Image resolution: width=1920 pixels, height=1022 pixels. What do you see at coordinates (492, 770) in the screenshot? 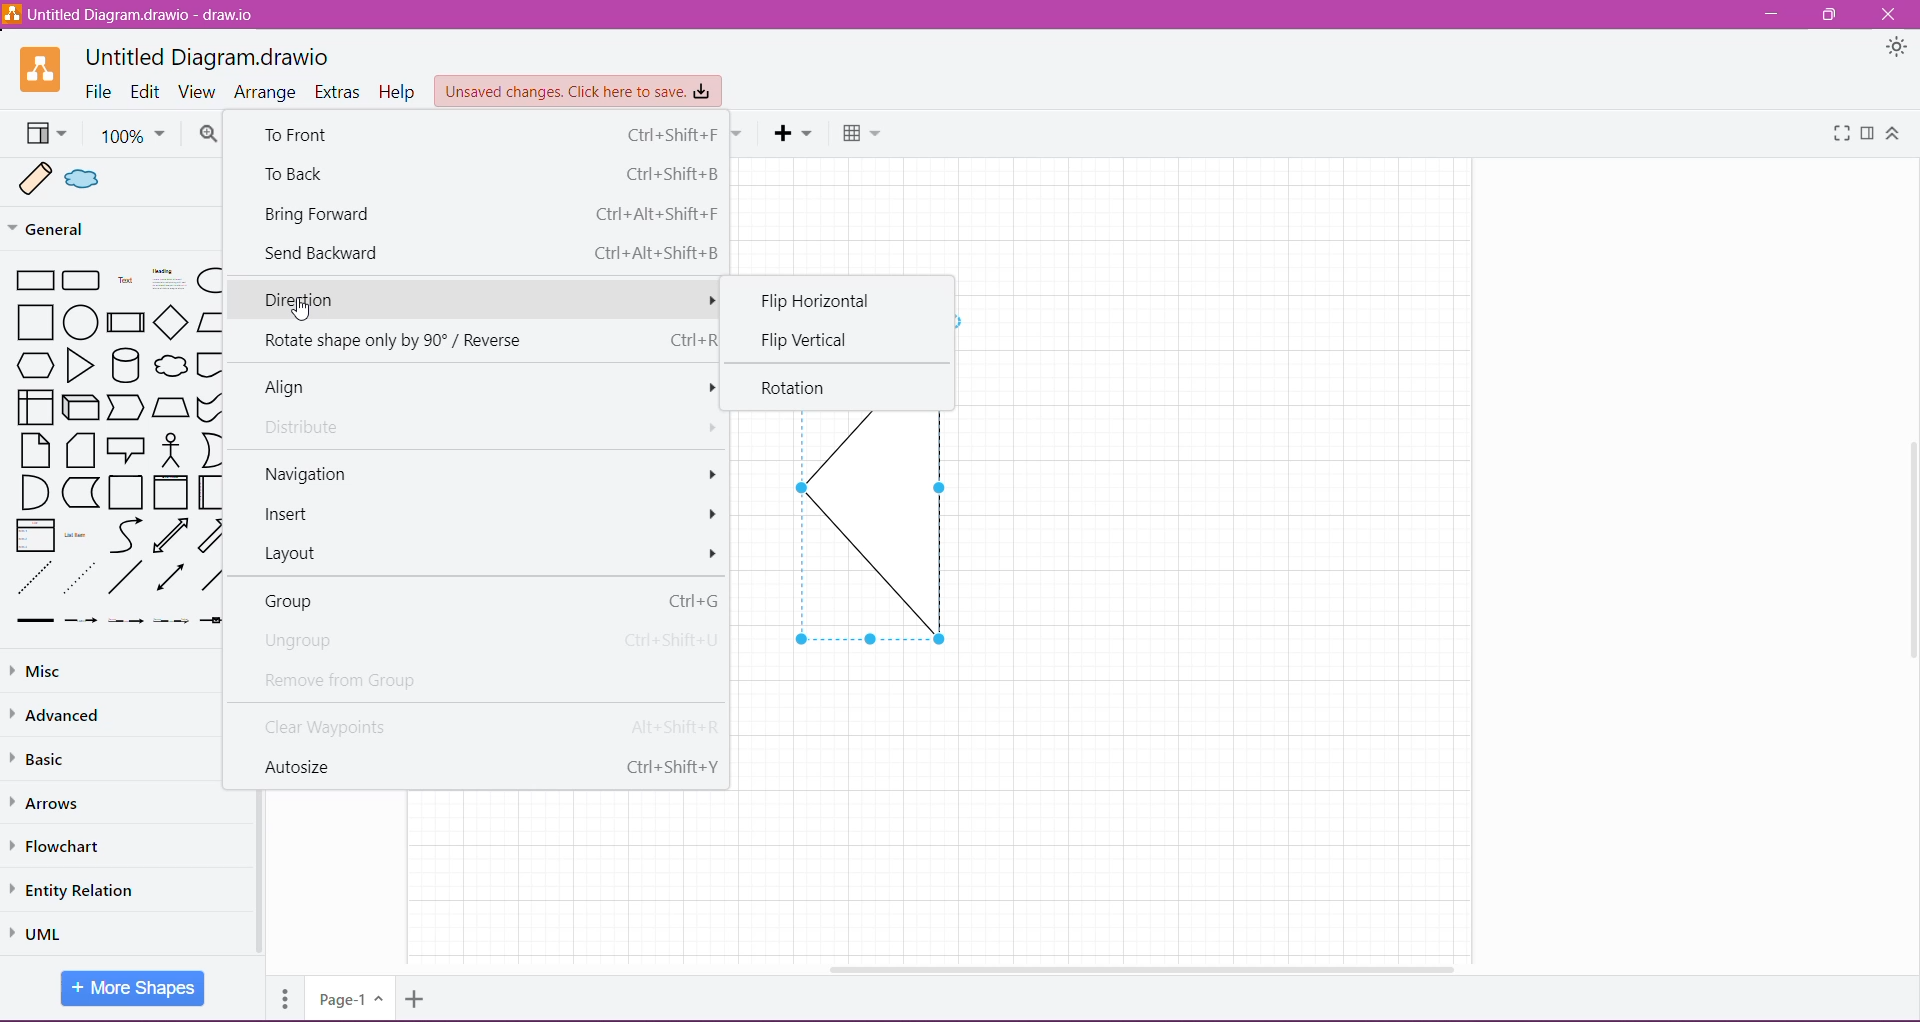
I see `Autosize Ctrl+Shift+Y` at bounding box center [492, 770].